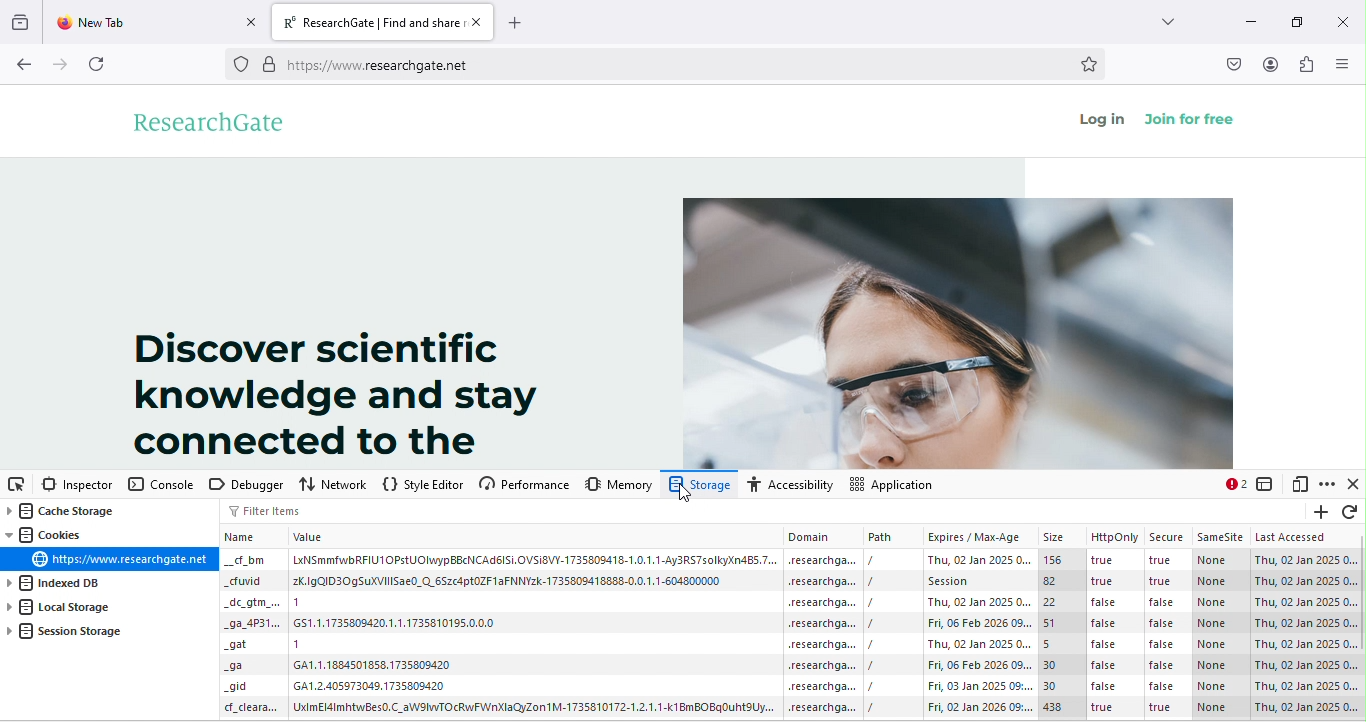 This screenshot has height=722, width=1366. I want to click on 22, so click(1051, 602).